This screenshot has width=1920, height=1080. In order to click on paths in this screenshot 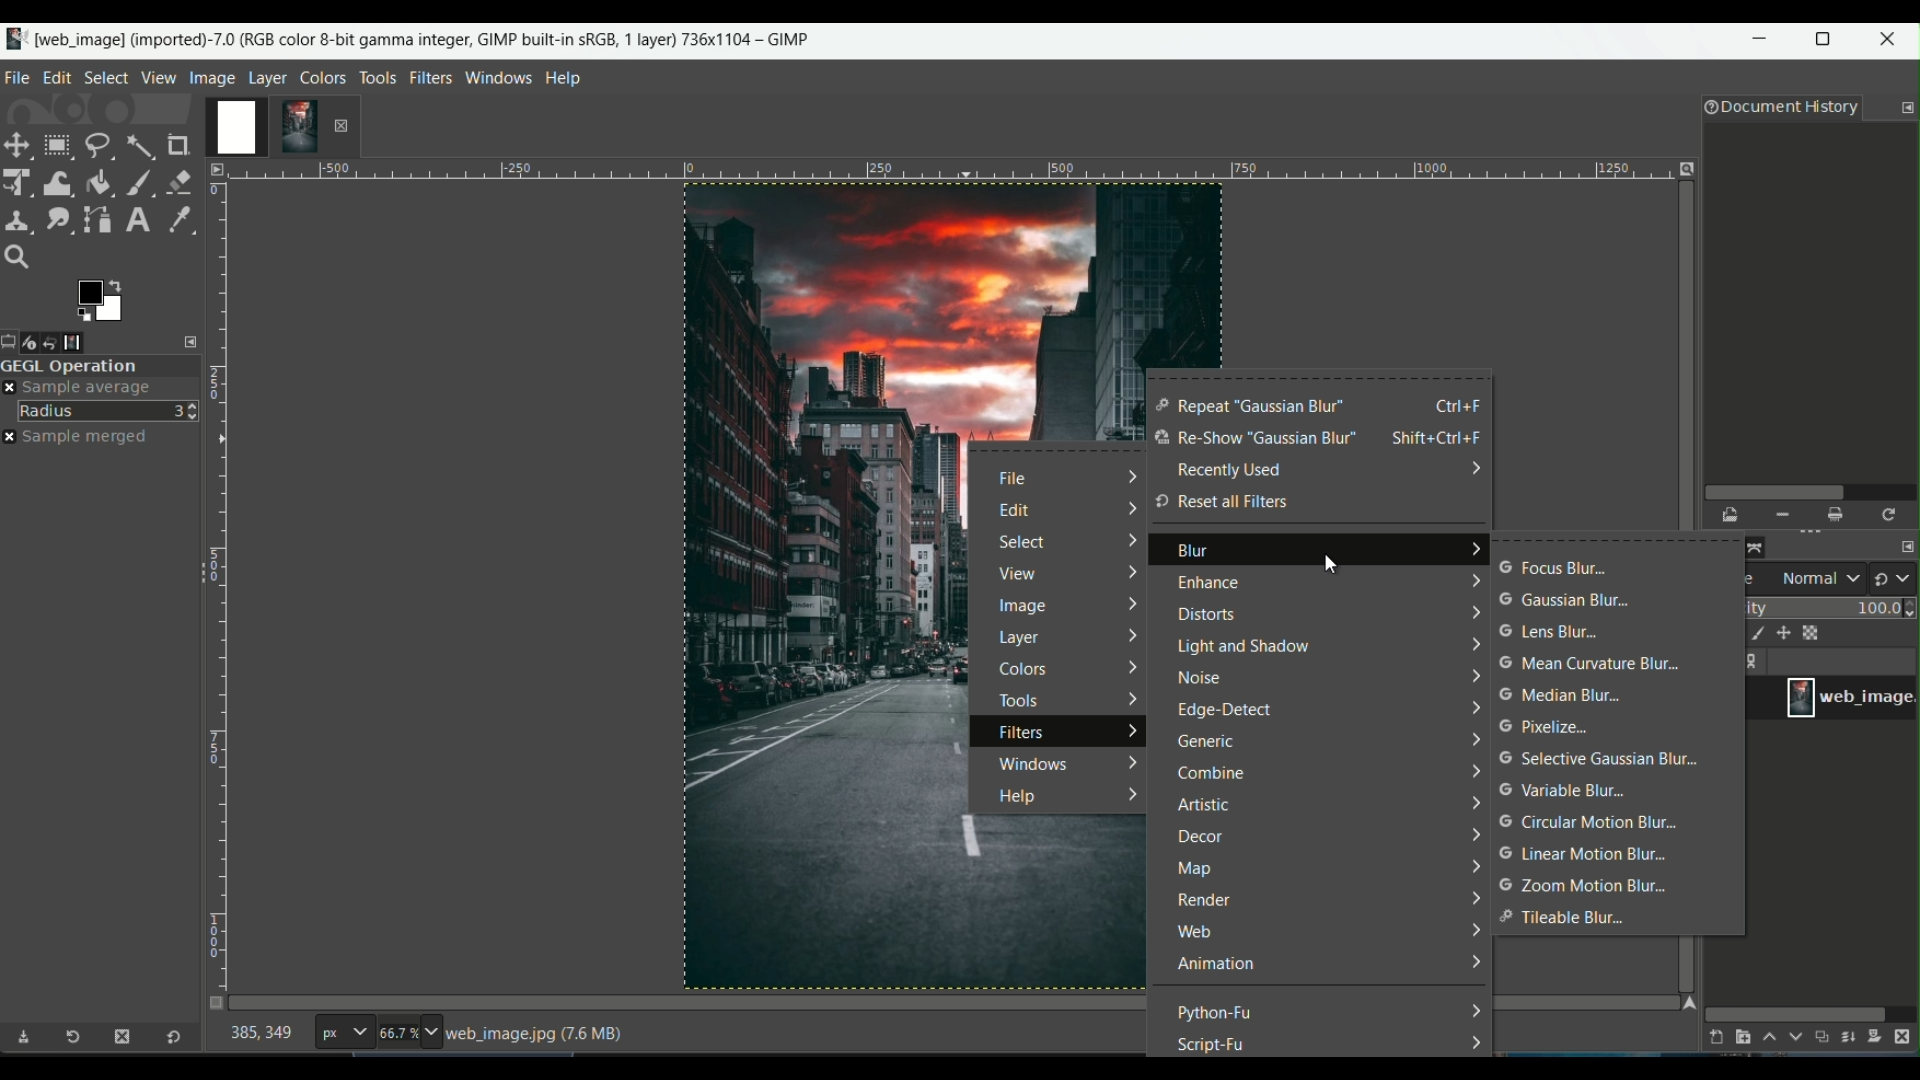, I will do `click(1762, 545)`.